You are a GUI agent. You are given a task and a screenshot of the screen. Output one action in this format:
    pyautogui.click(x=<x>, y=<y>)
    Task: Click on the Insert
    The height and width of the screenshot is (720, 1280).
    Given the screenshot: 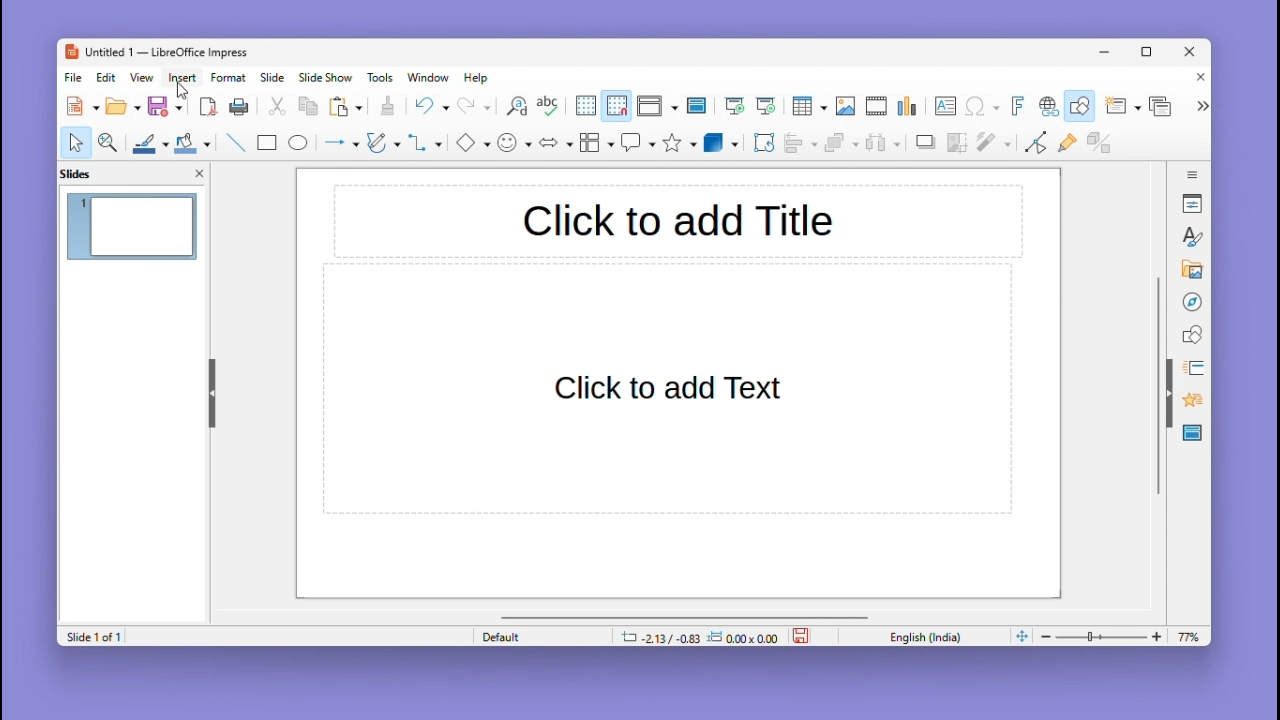 What is the action you would take?
    pyautogui.click(x=185, y=77)
    